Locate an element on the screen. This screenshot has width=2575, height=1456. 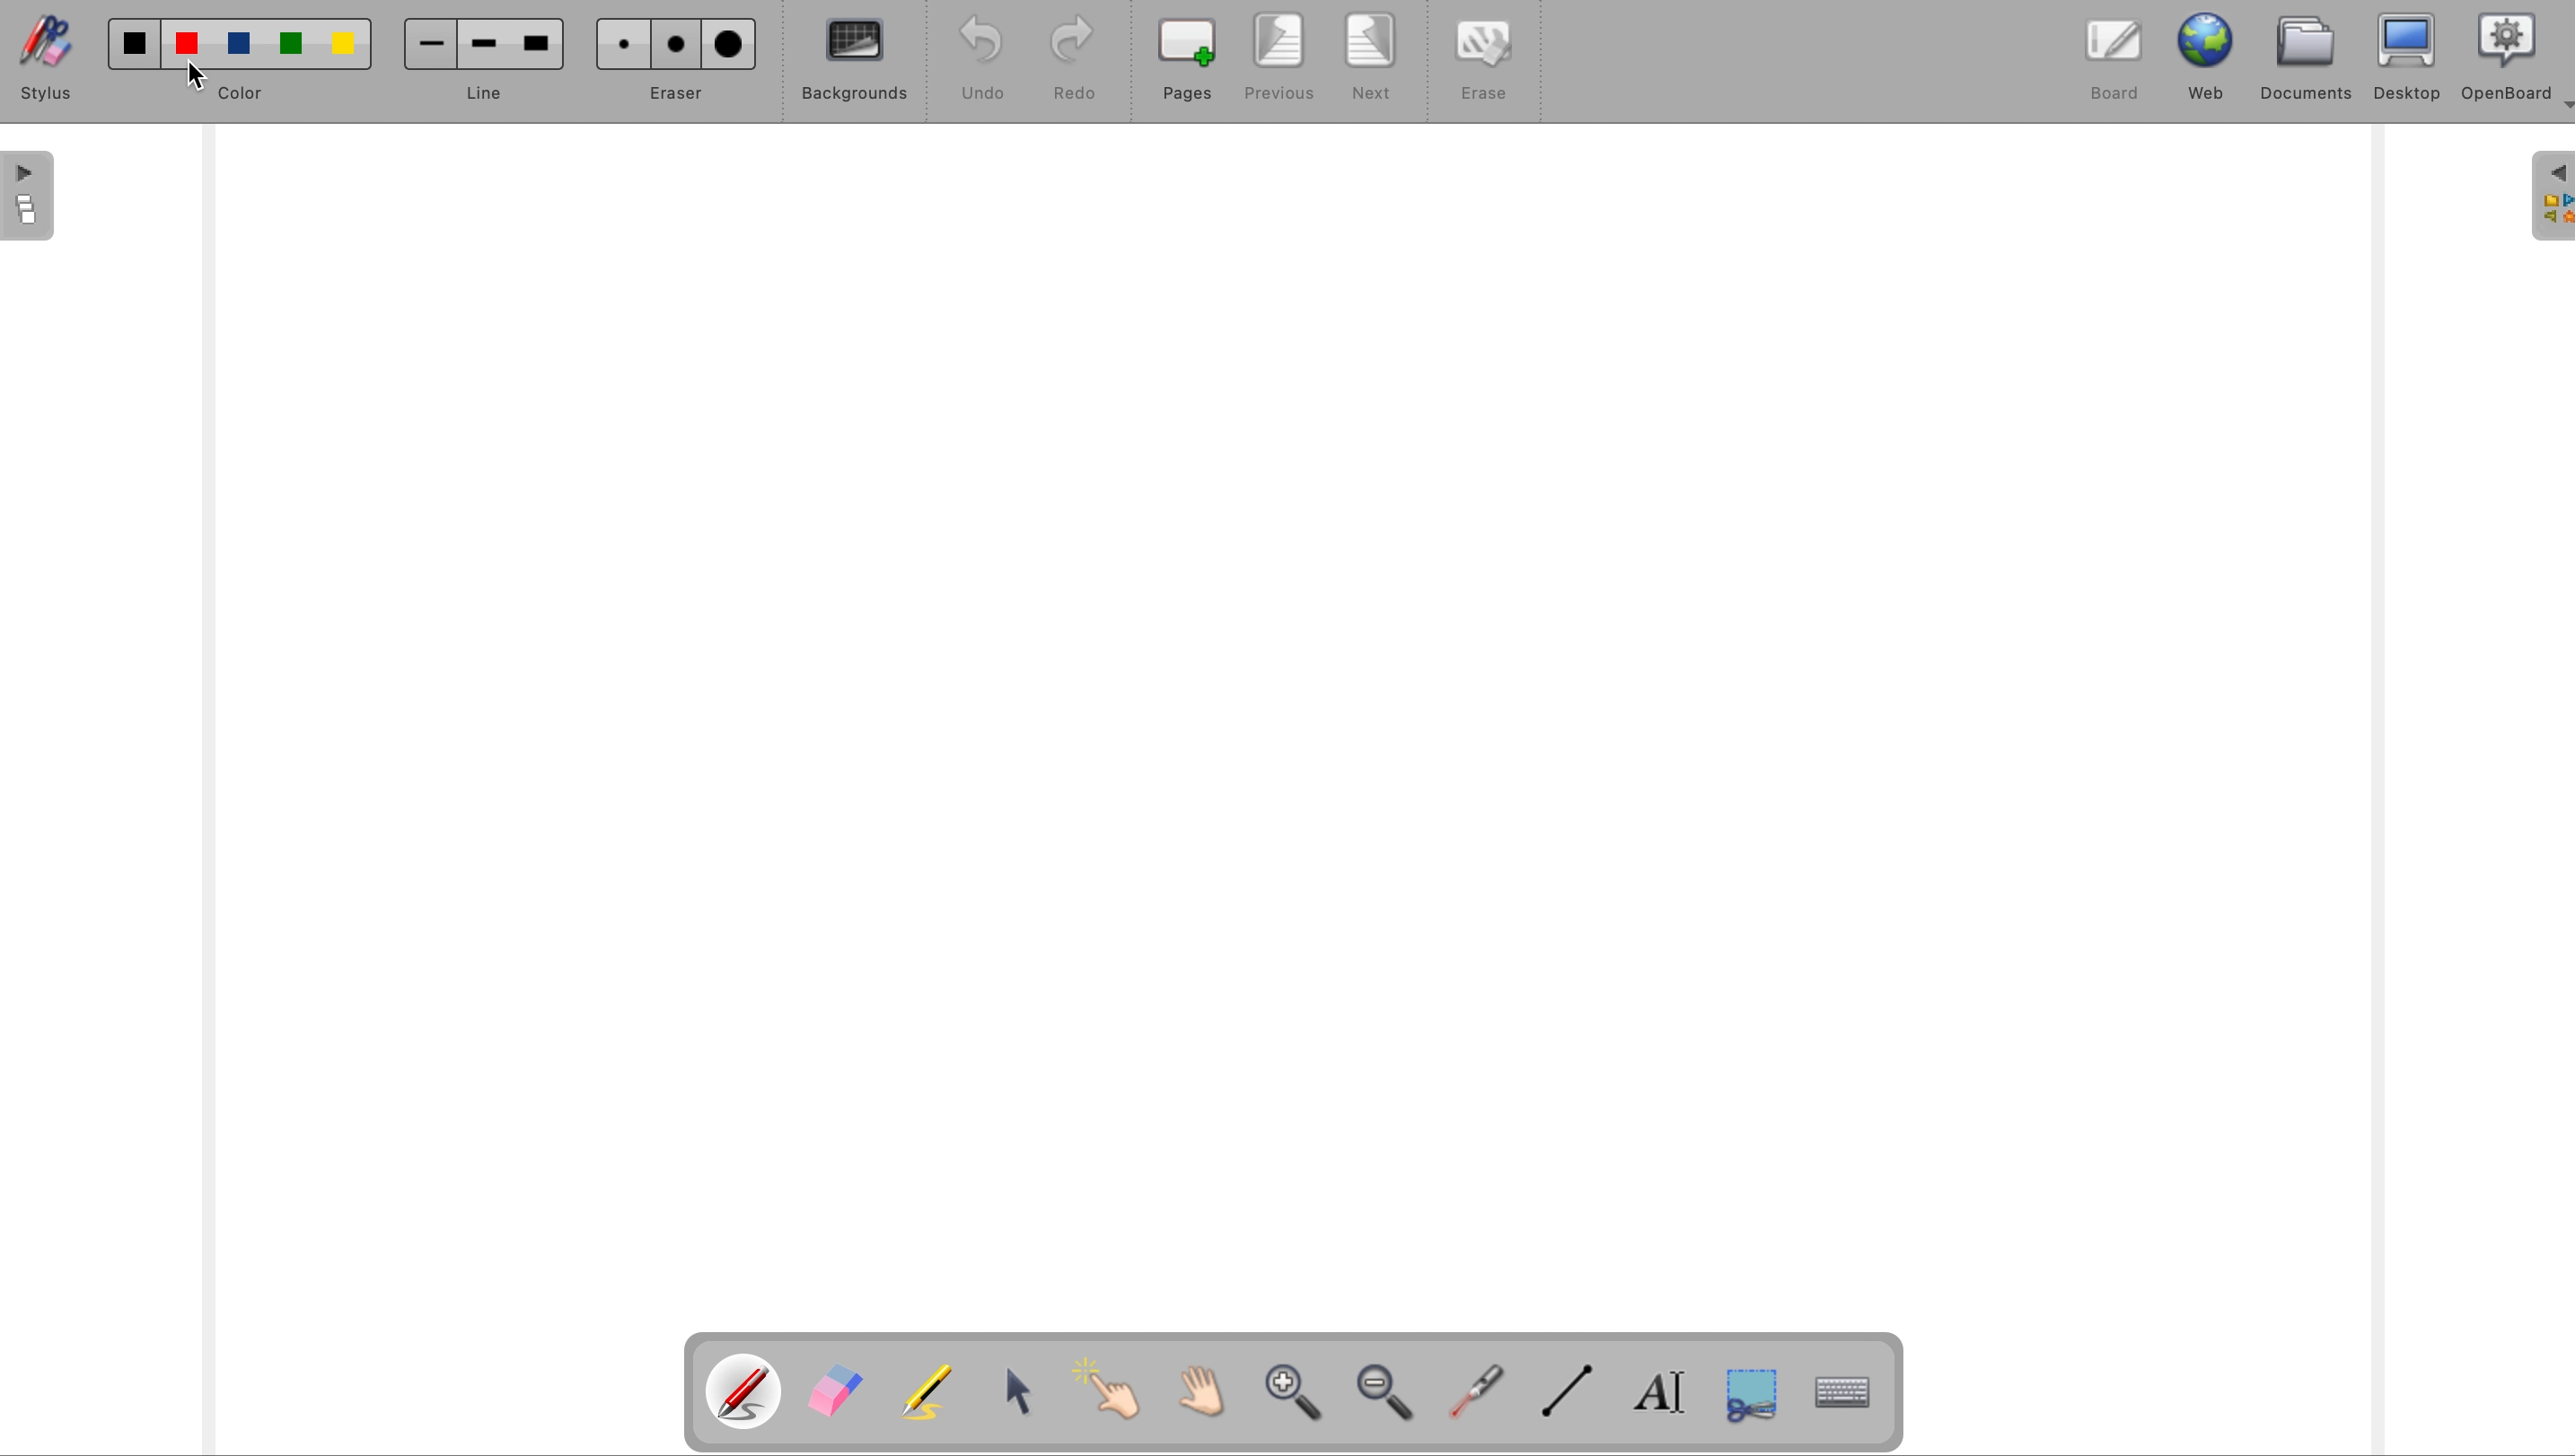
eraser is located at coordinates (679, 60).